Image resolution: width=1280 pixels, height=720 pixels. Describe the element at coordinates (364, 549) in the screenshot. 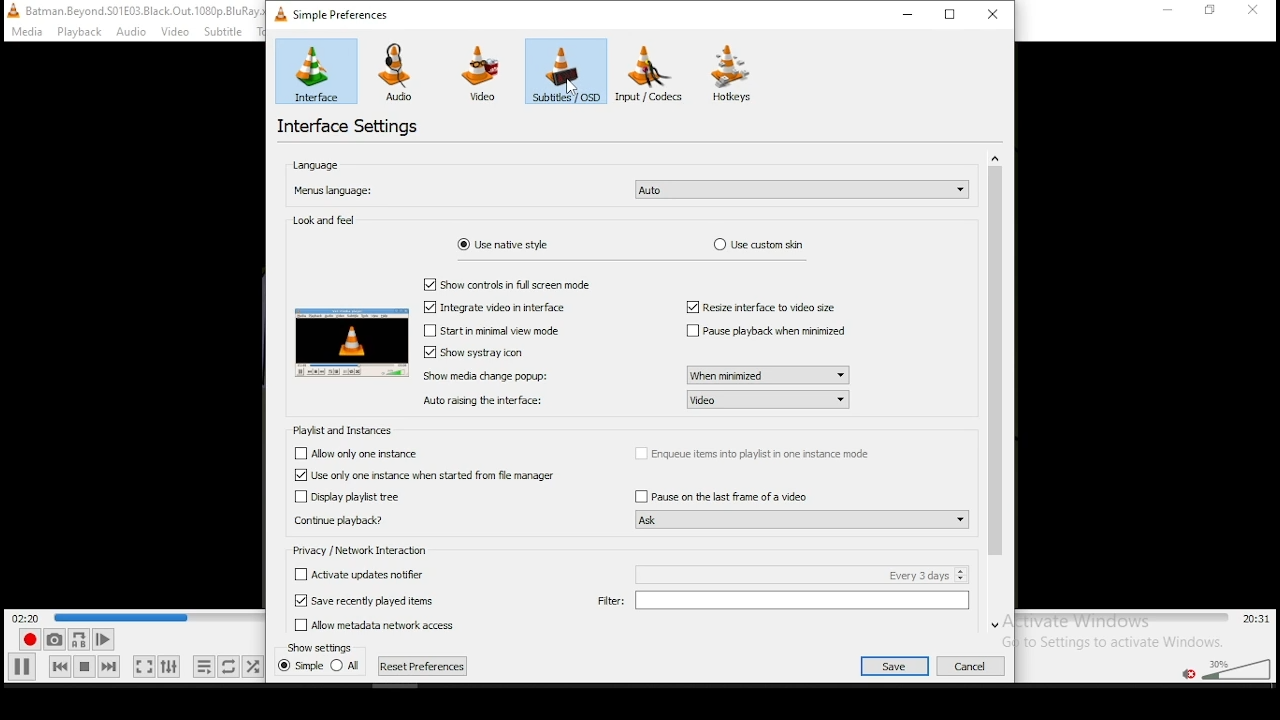

I see `privacy/network interaction` at that location.